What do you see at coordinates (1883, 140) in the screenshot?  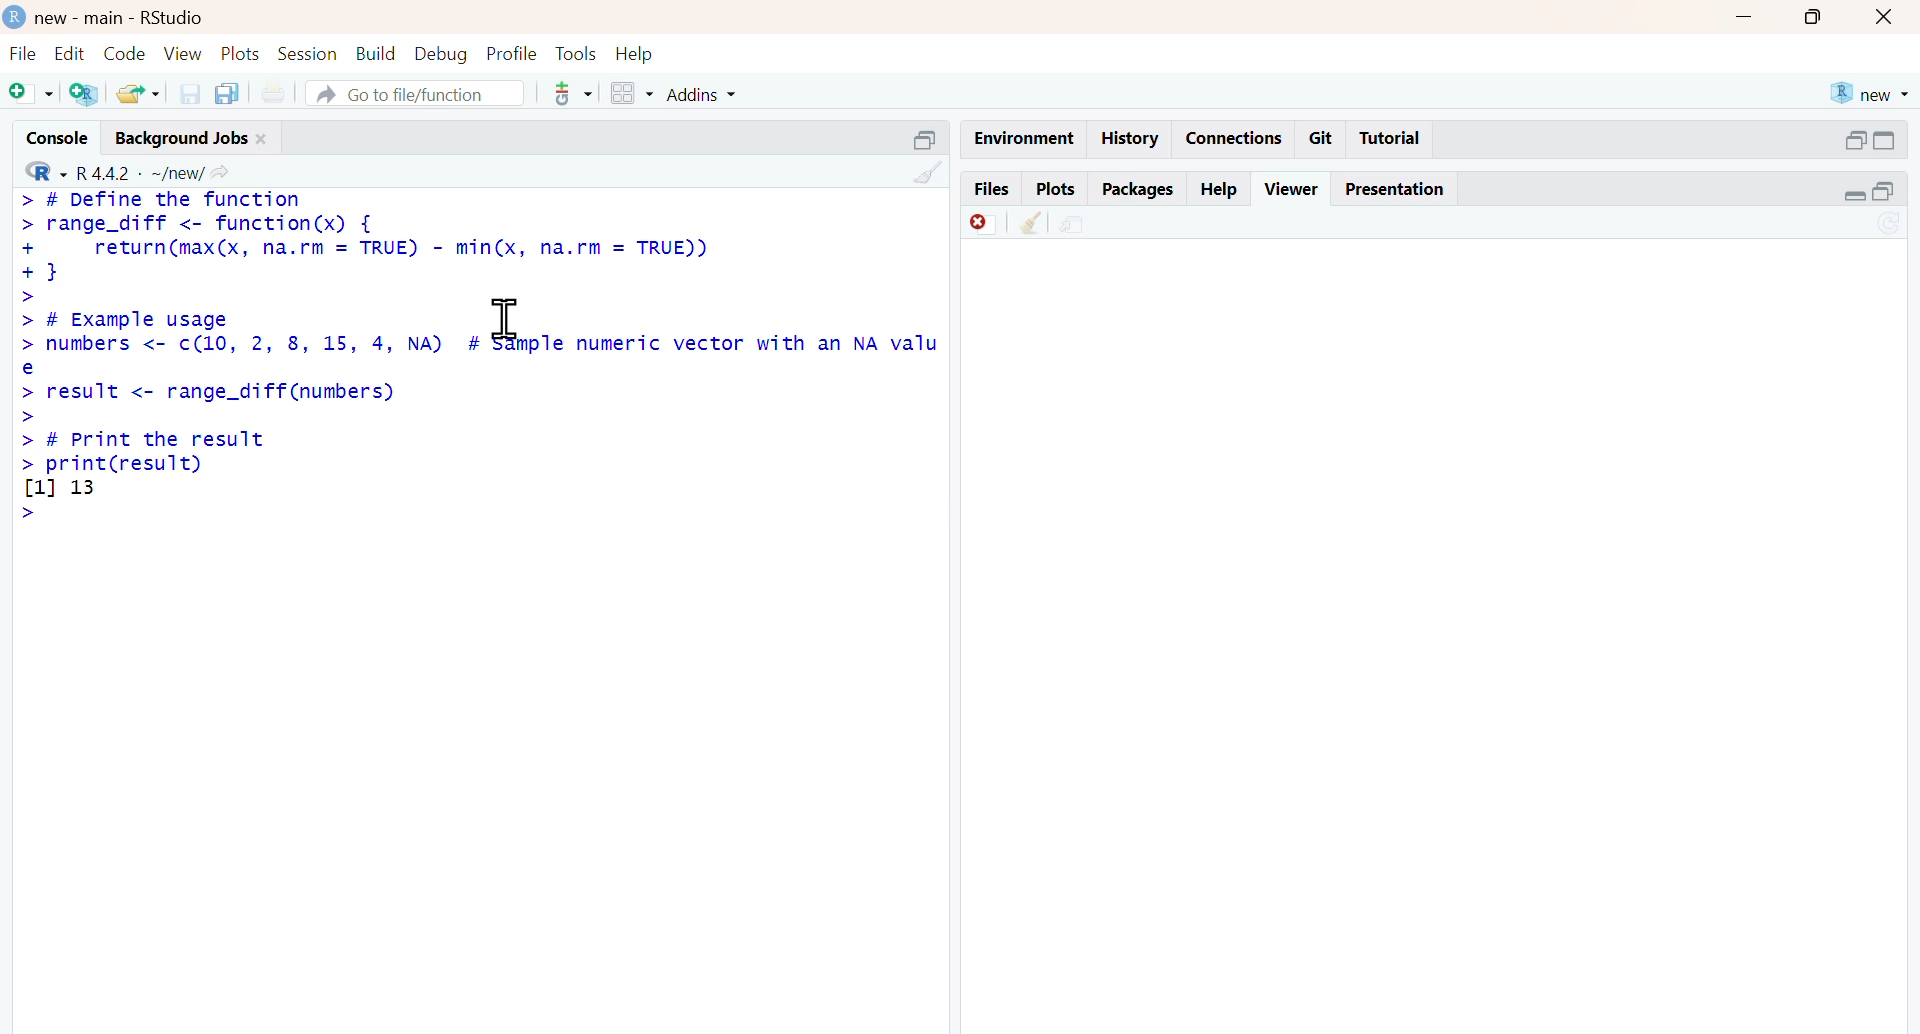 I see `open in separate windowCollapse /expand` at bounding box center [1883, 140].